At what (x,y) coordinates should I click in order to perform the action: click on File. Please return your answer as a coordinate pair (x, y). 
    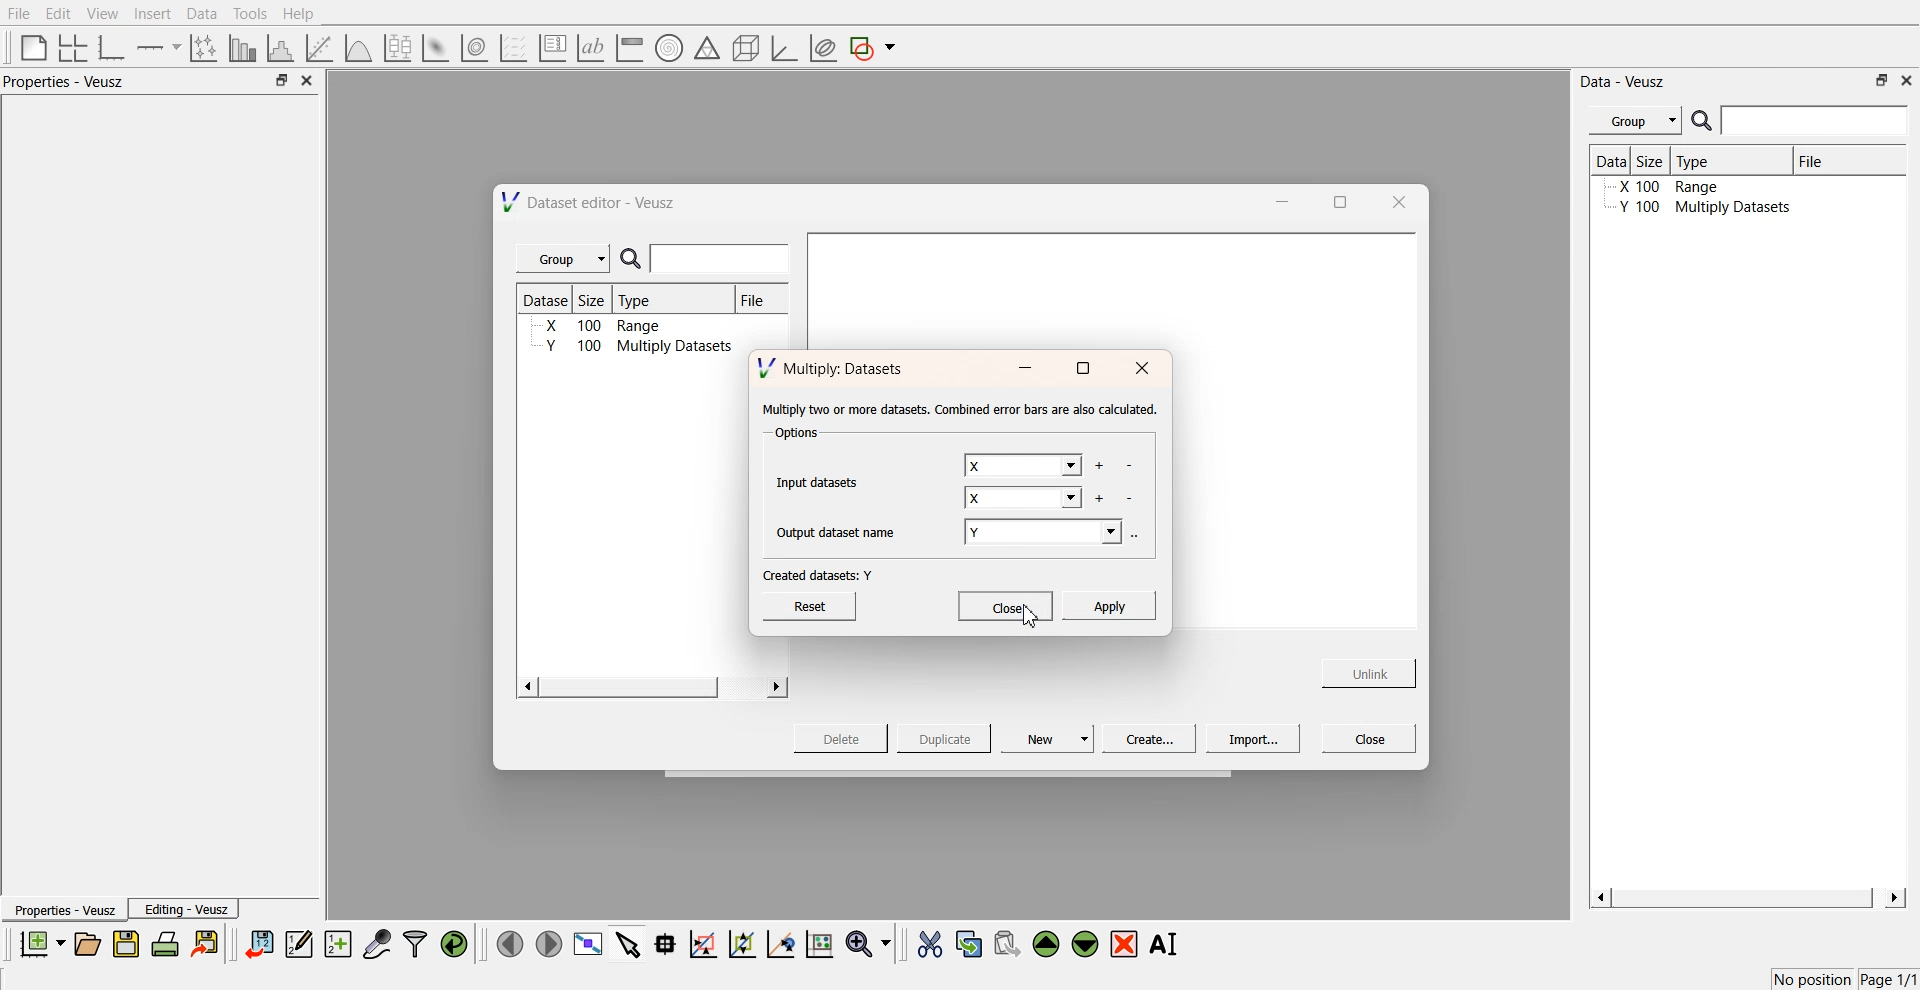
    Looking at the image, I should click on (20, 14).